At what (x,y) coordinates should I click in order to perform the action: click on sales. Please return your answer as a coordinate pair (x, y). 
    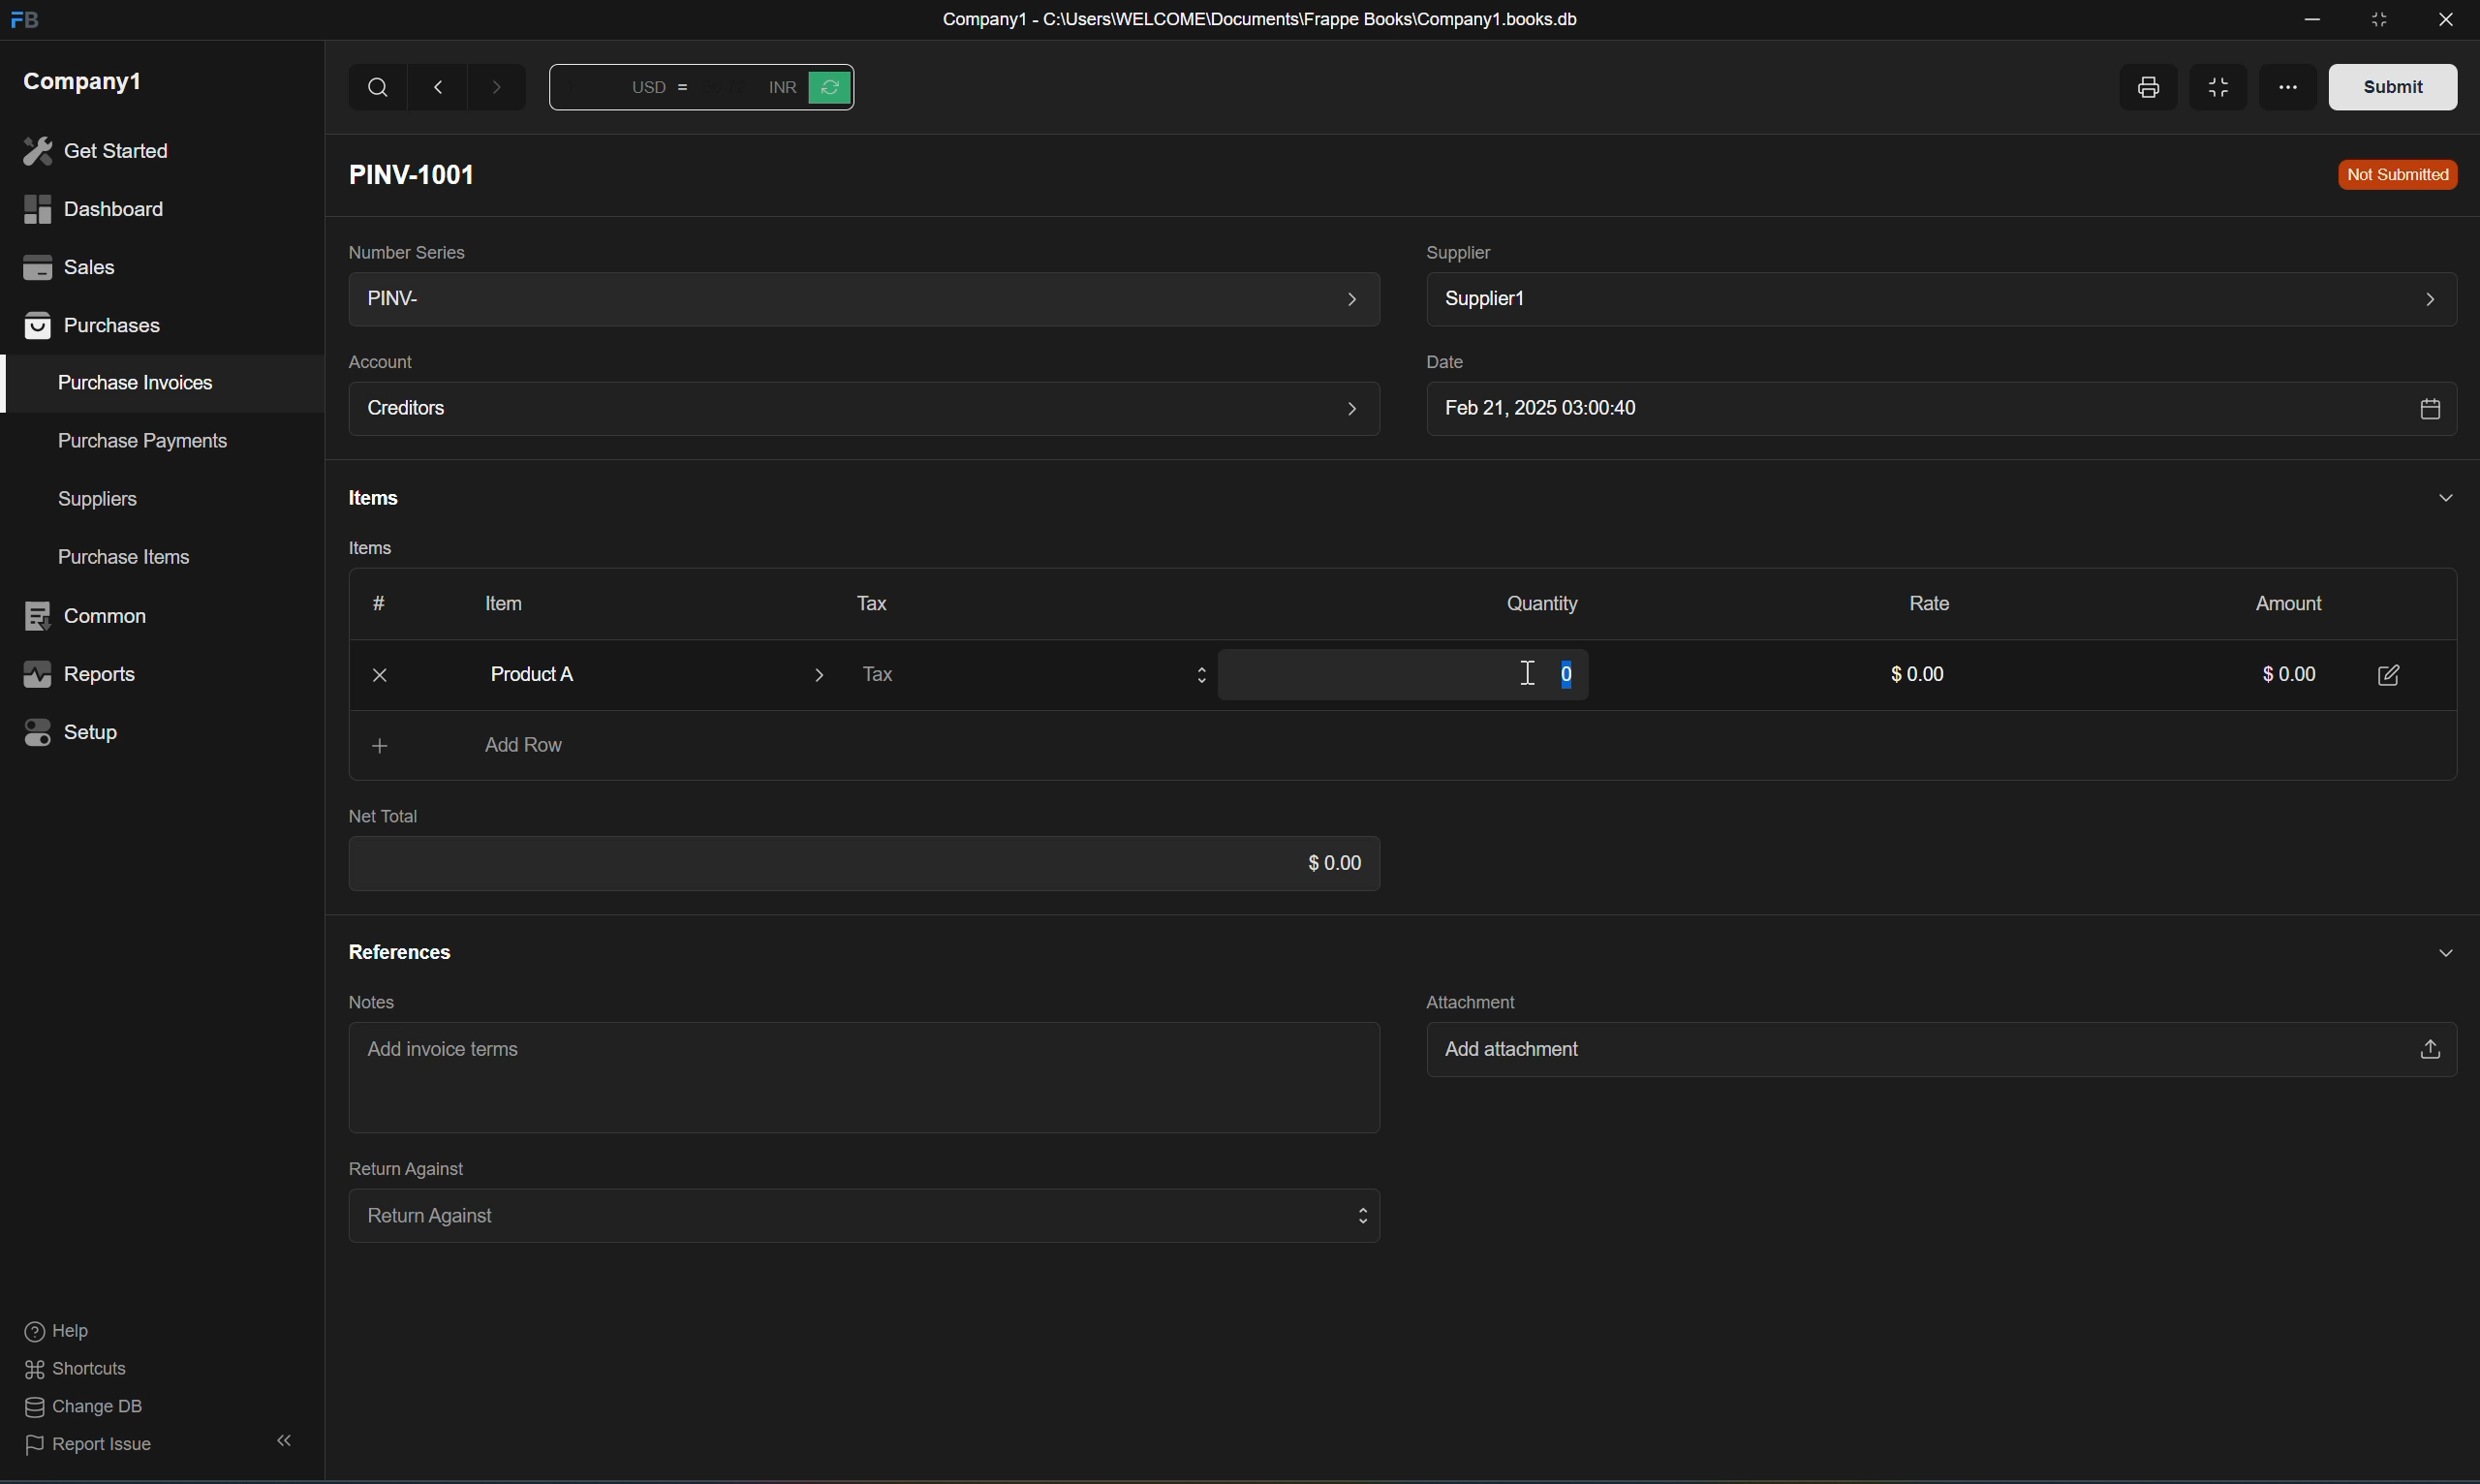
    Looking at the image, I should click on (65, 264).